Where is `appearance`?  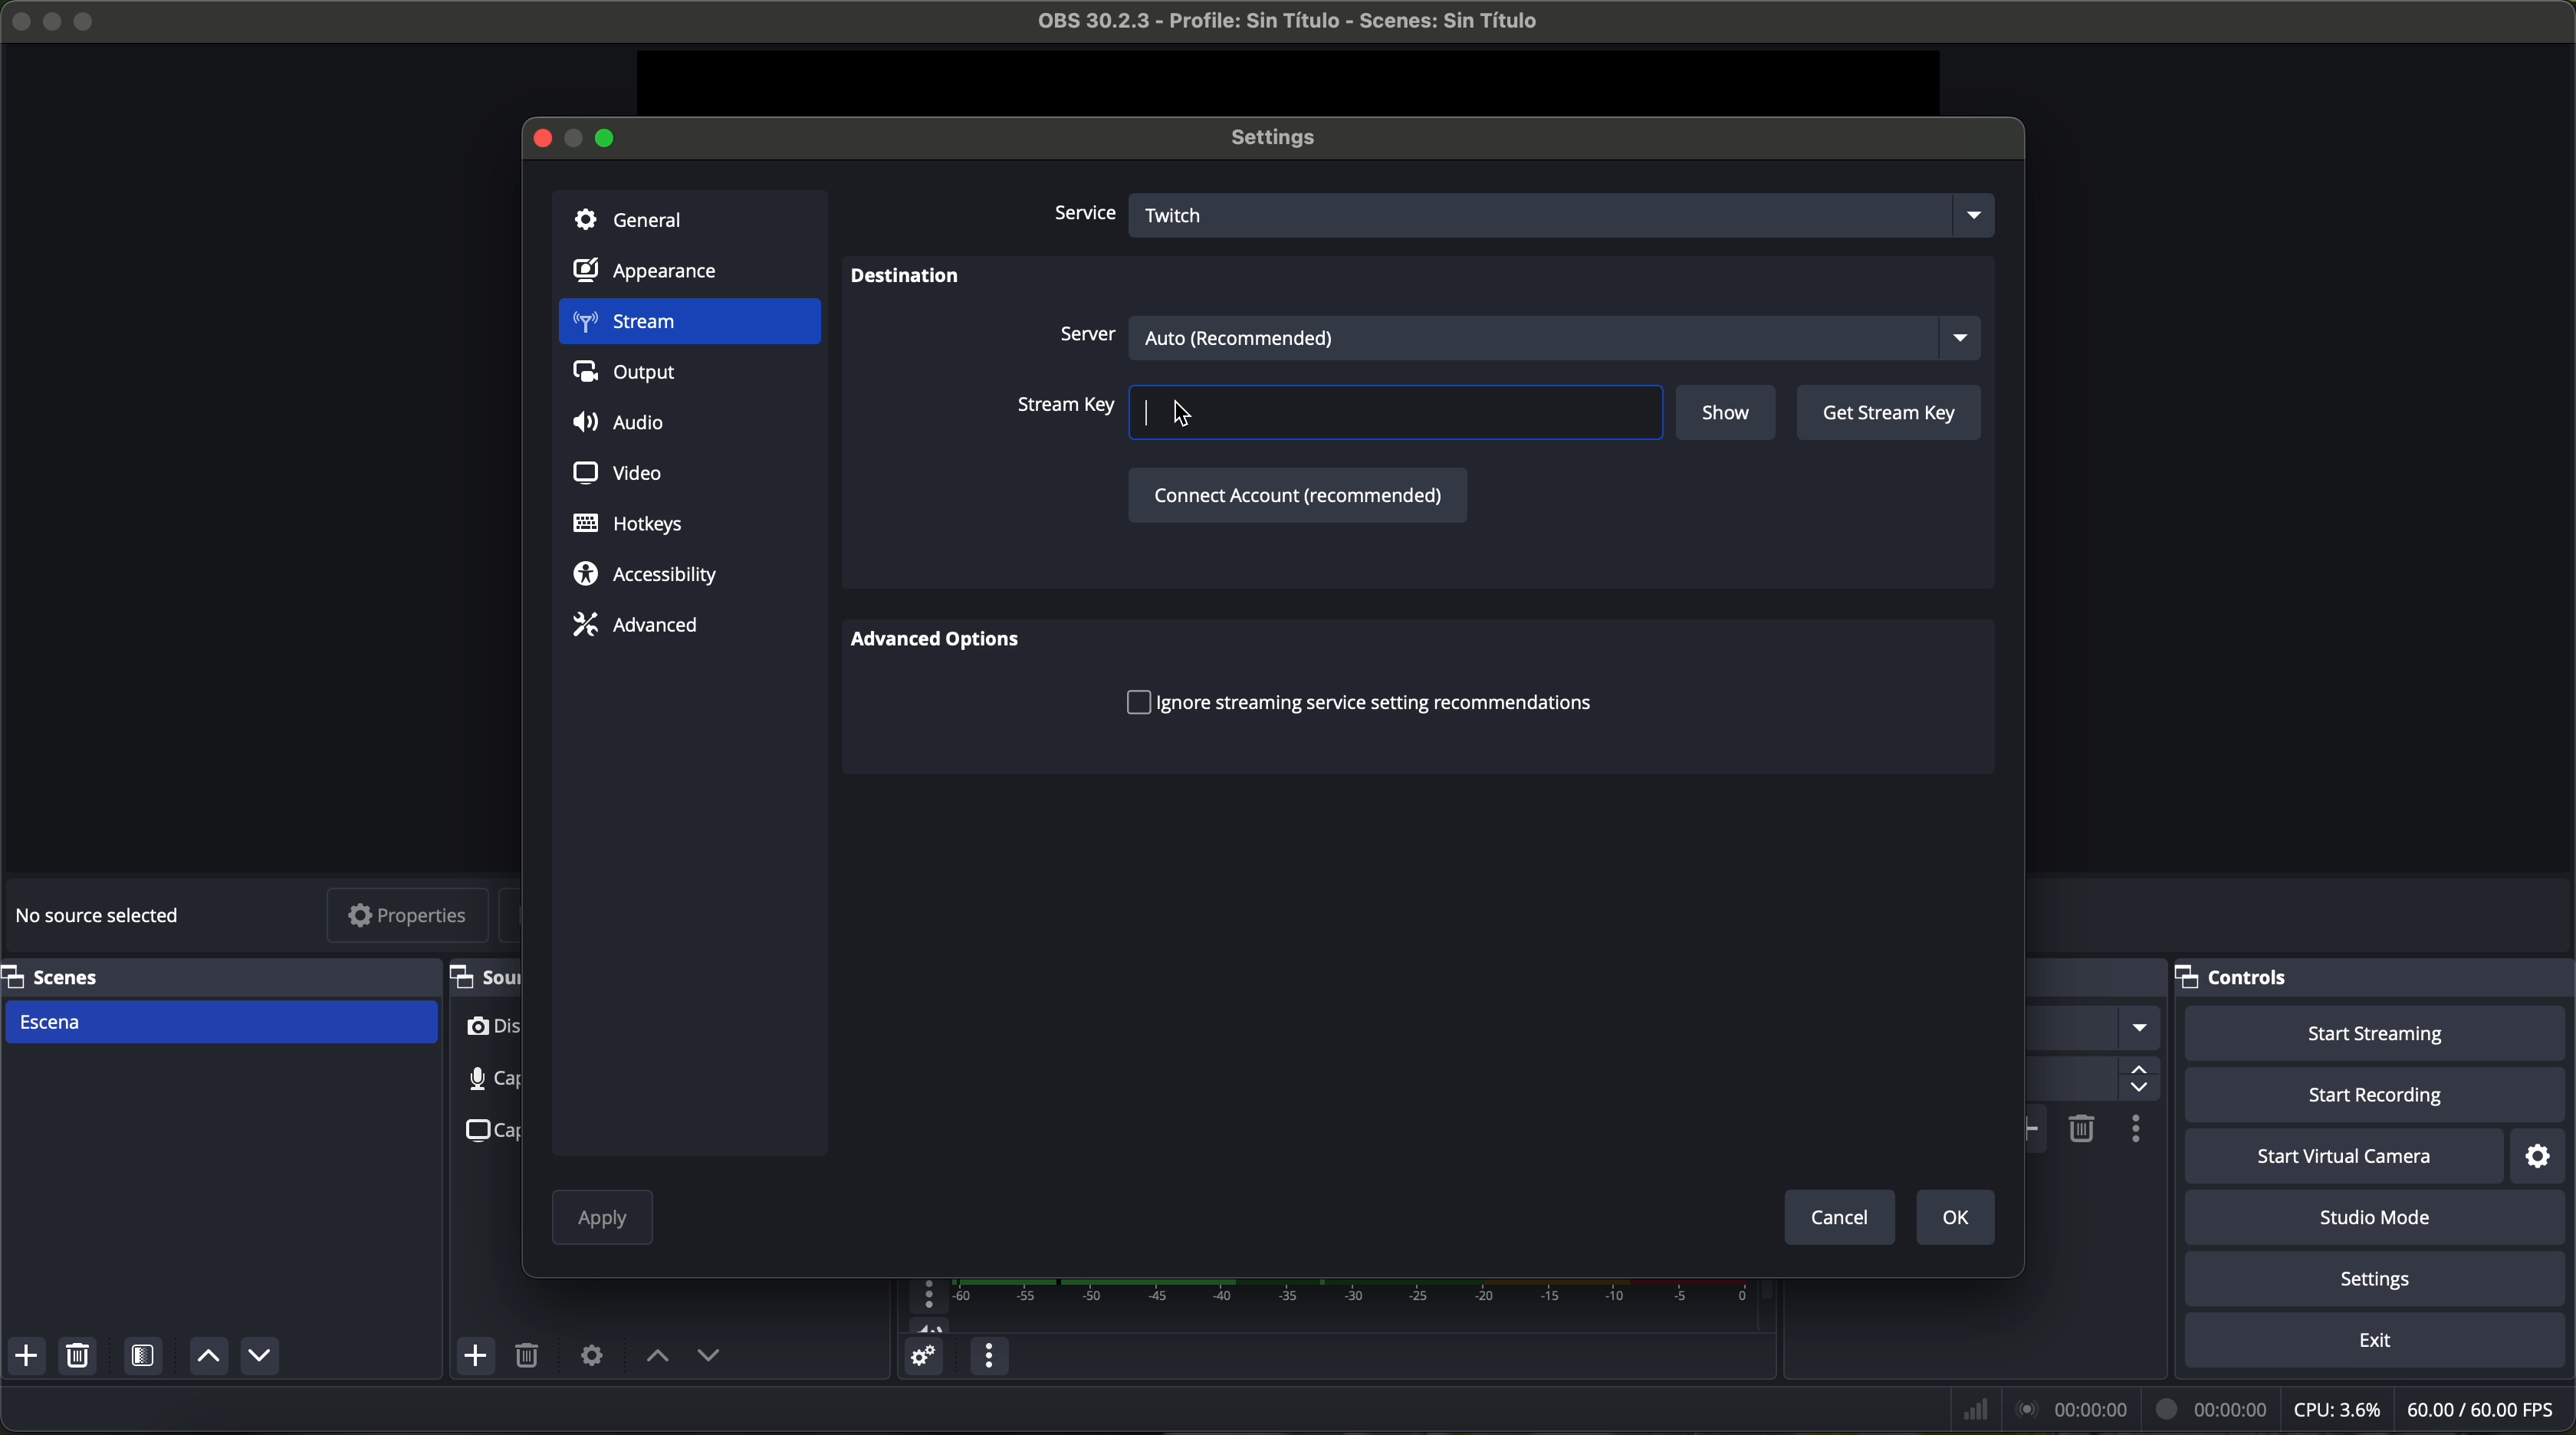
appearance is located at coordinates (658, 275).